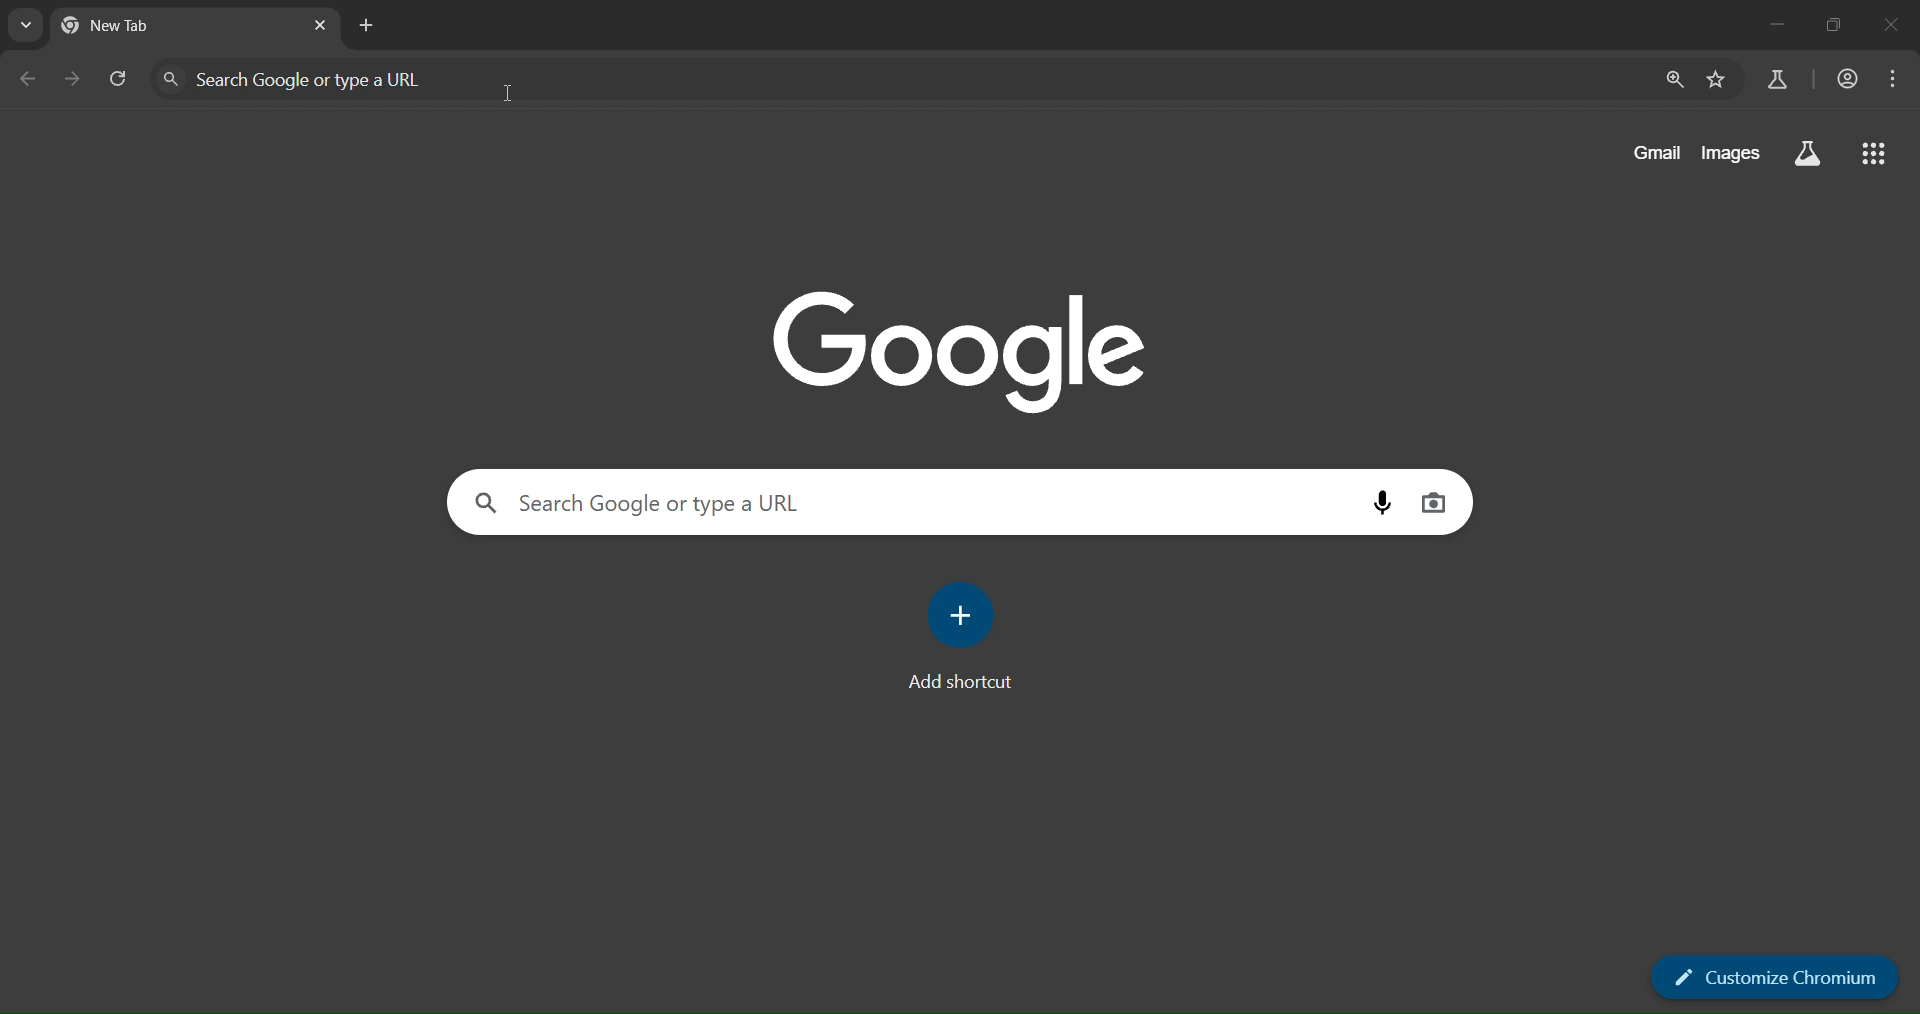 The height and width of the screenshot is (1014, 1920). Describe the element at coordinates (961, 633) in the screenshot. I see `Add shortcut` at that location.